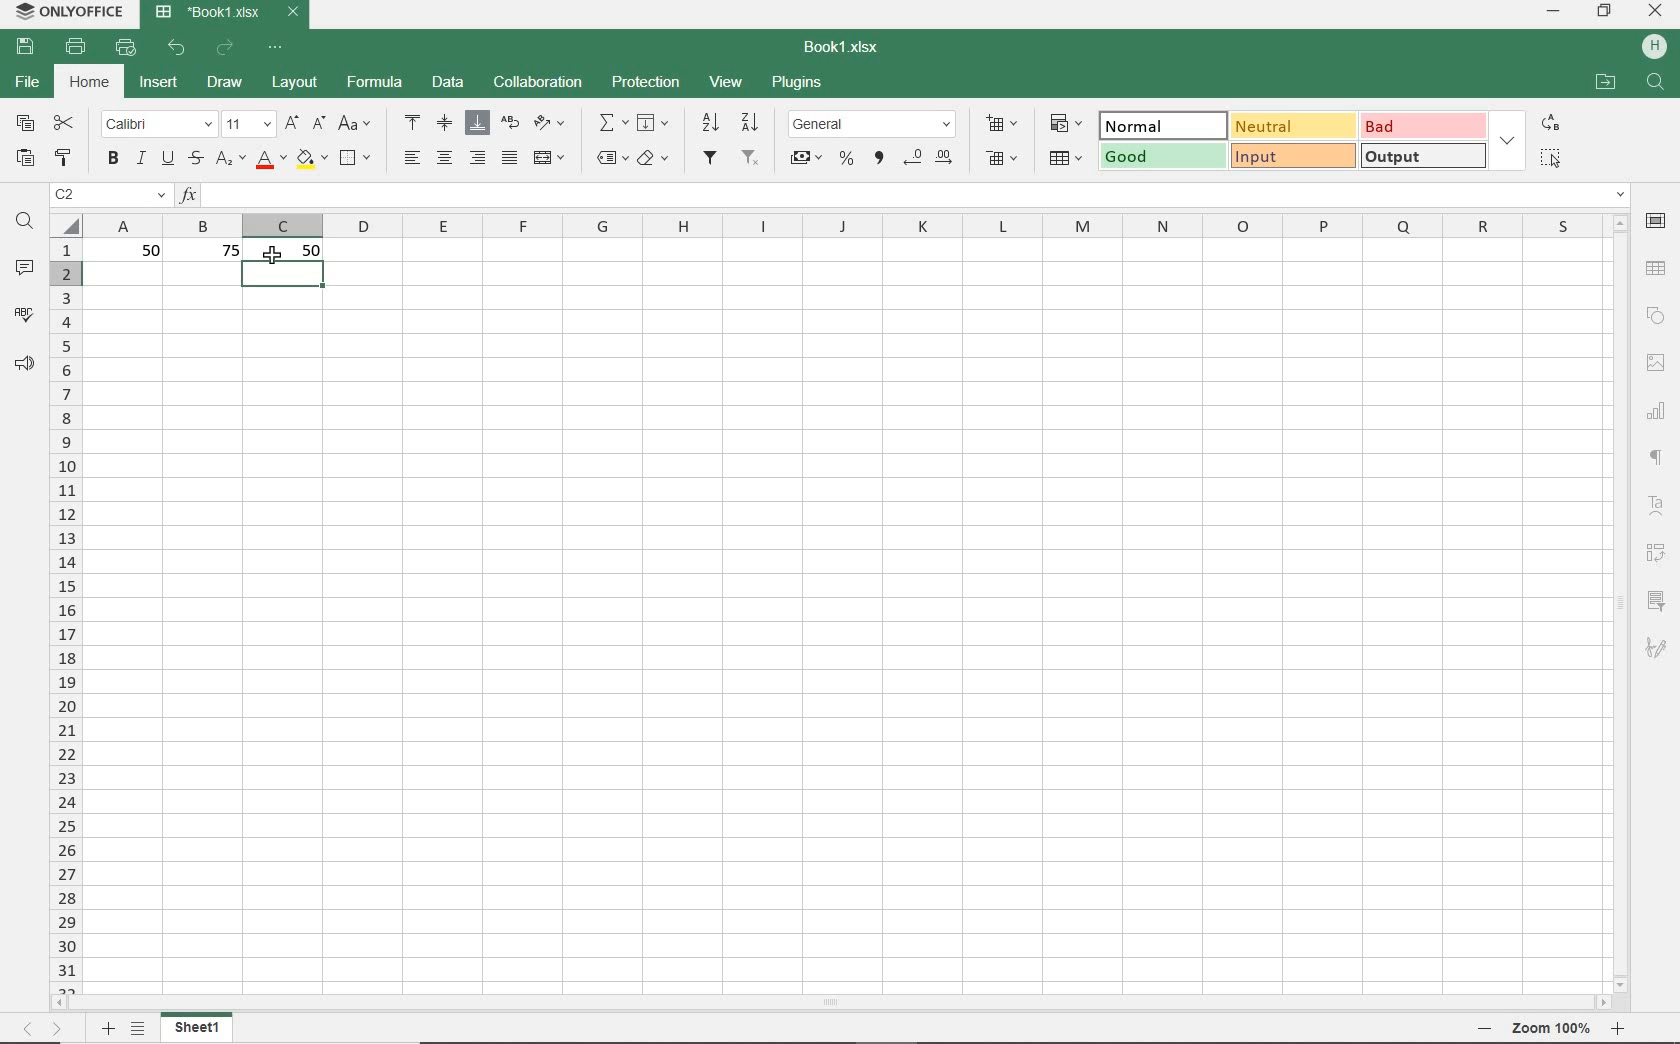 Image resolution: width=1680 pixels, height=1044 pixels. Describe the element at coordinates (230, 159) in the screenshot. I see `subscript/superscript` at that location.